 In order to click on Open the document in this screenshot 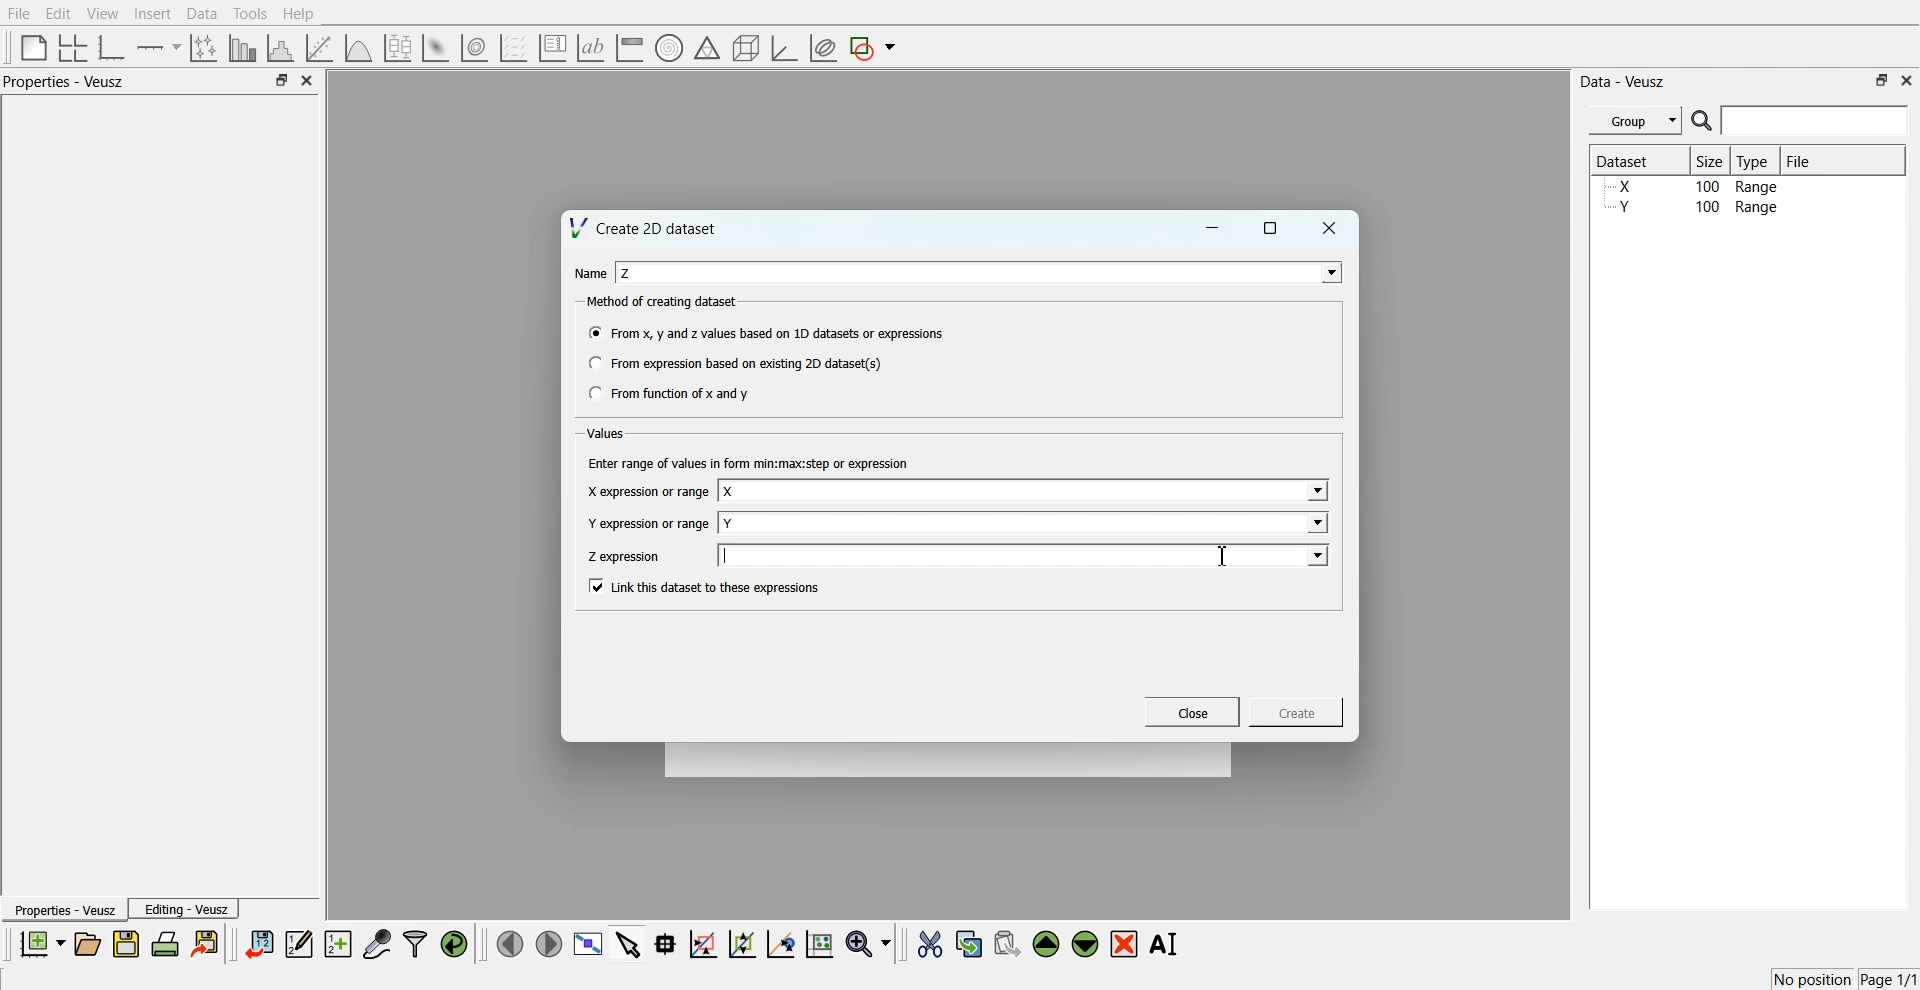, I will do `click(86, 944)`.